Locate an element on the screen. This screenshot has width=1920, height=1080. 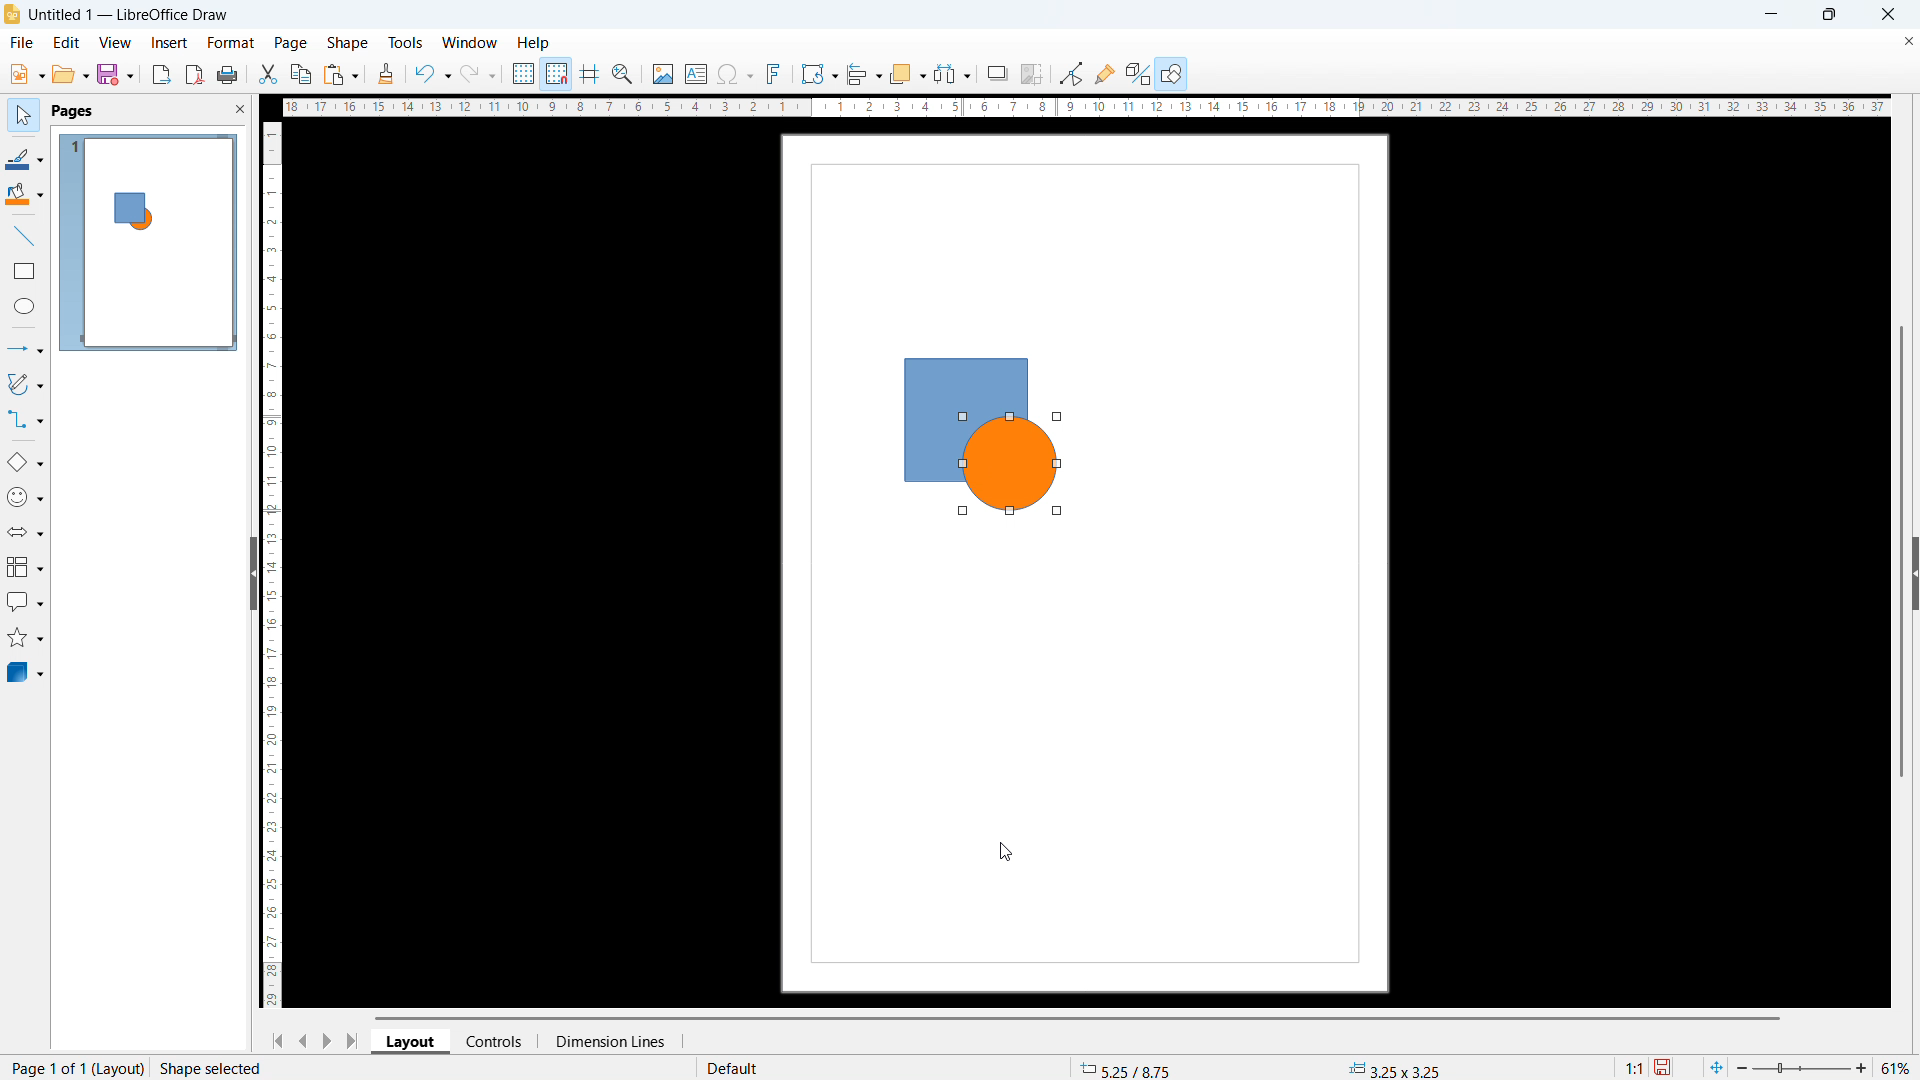
Hide pane  is located at coordinates (245, 574).